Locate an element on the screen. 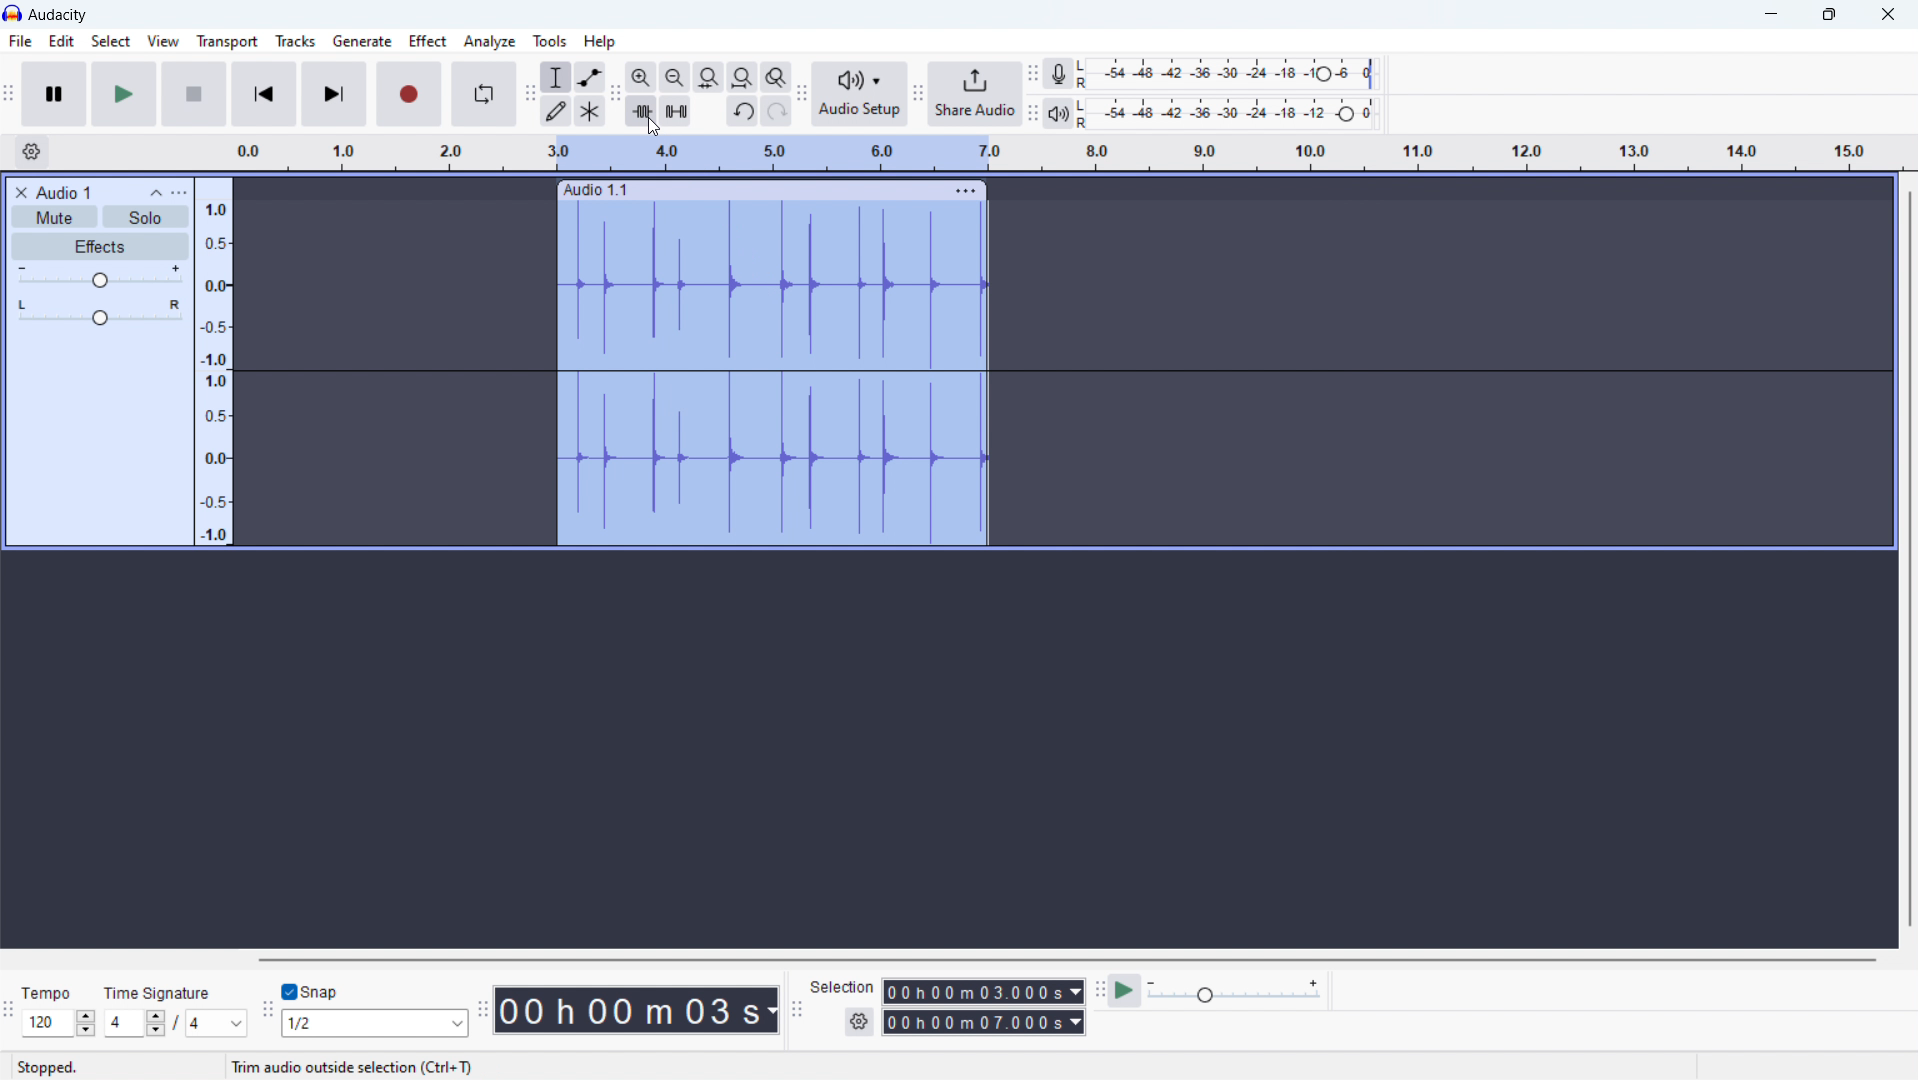 The height and width of the screenshot is (1080, 1918). share audio toolbar is located at coordinates (918, 93).